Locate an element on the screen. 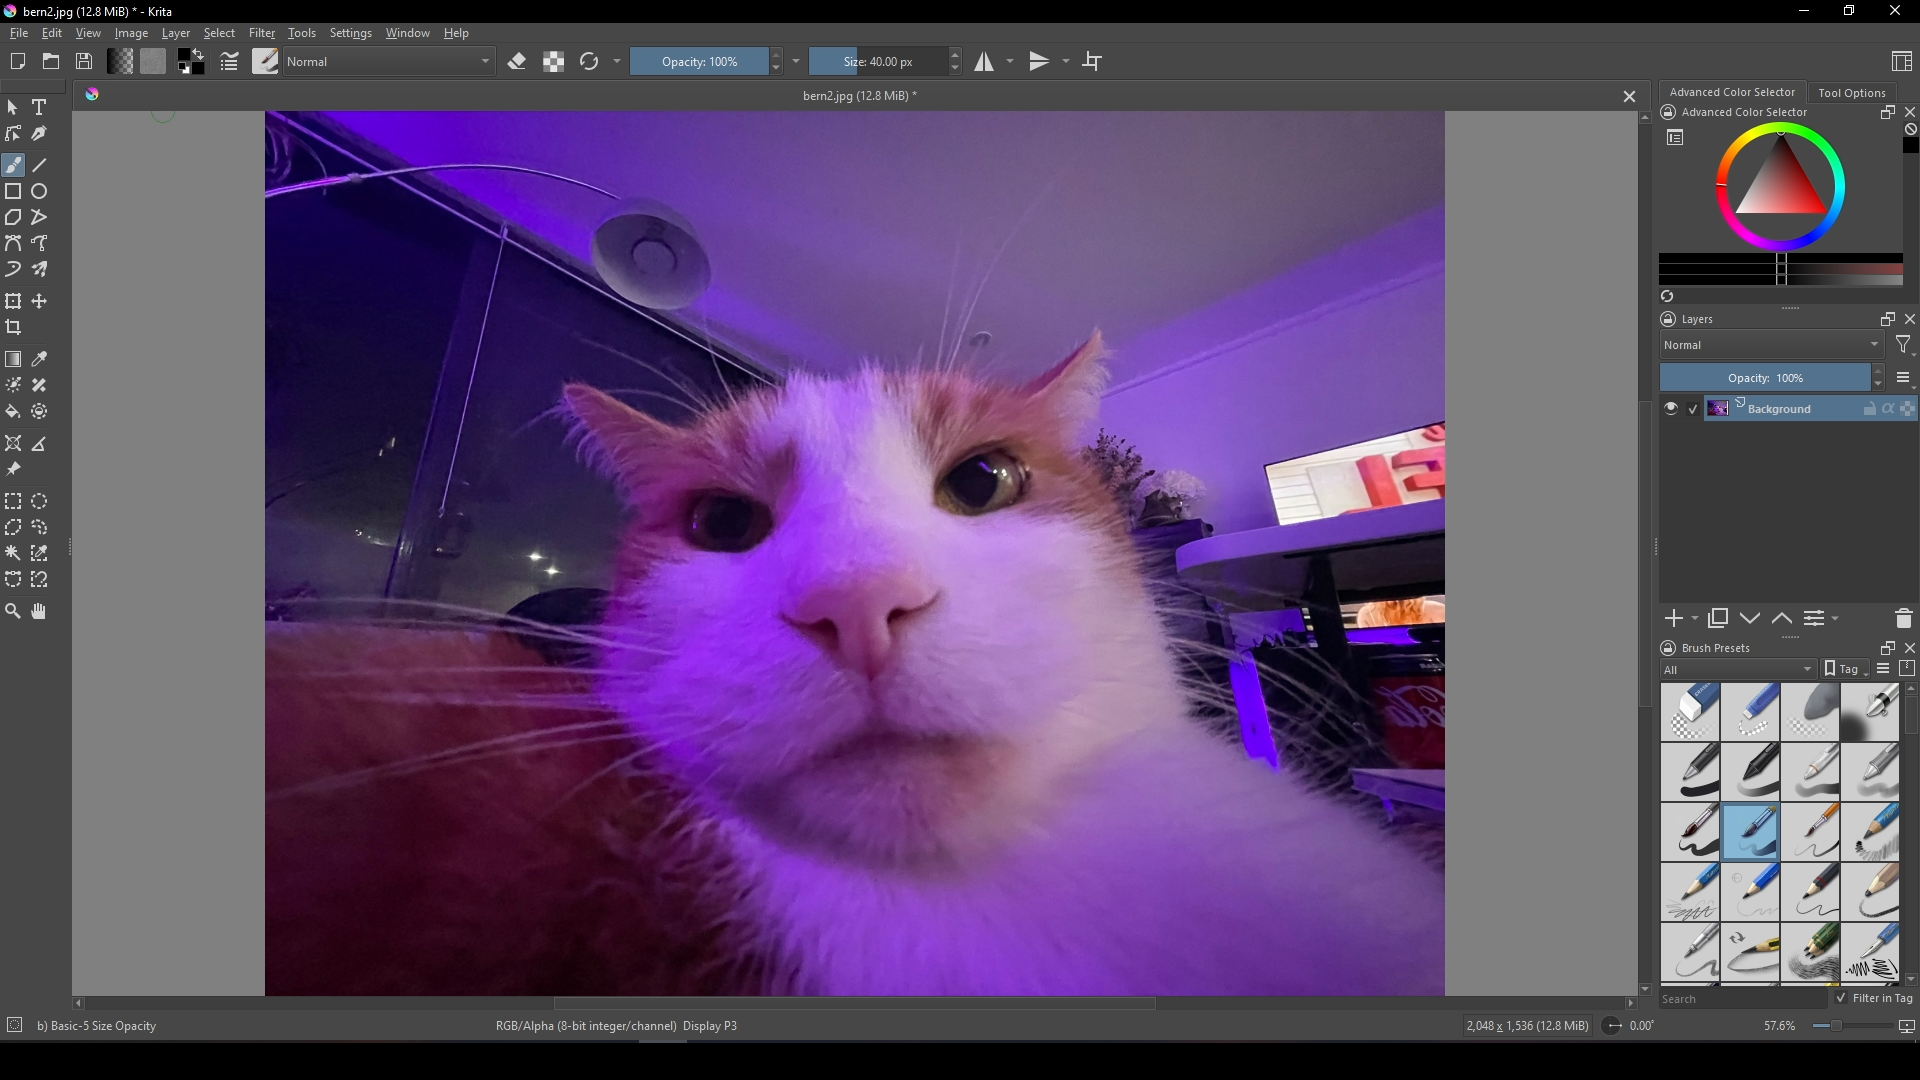  Delete layer is located at coordinates (1903, 619).